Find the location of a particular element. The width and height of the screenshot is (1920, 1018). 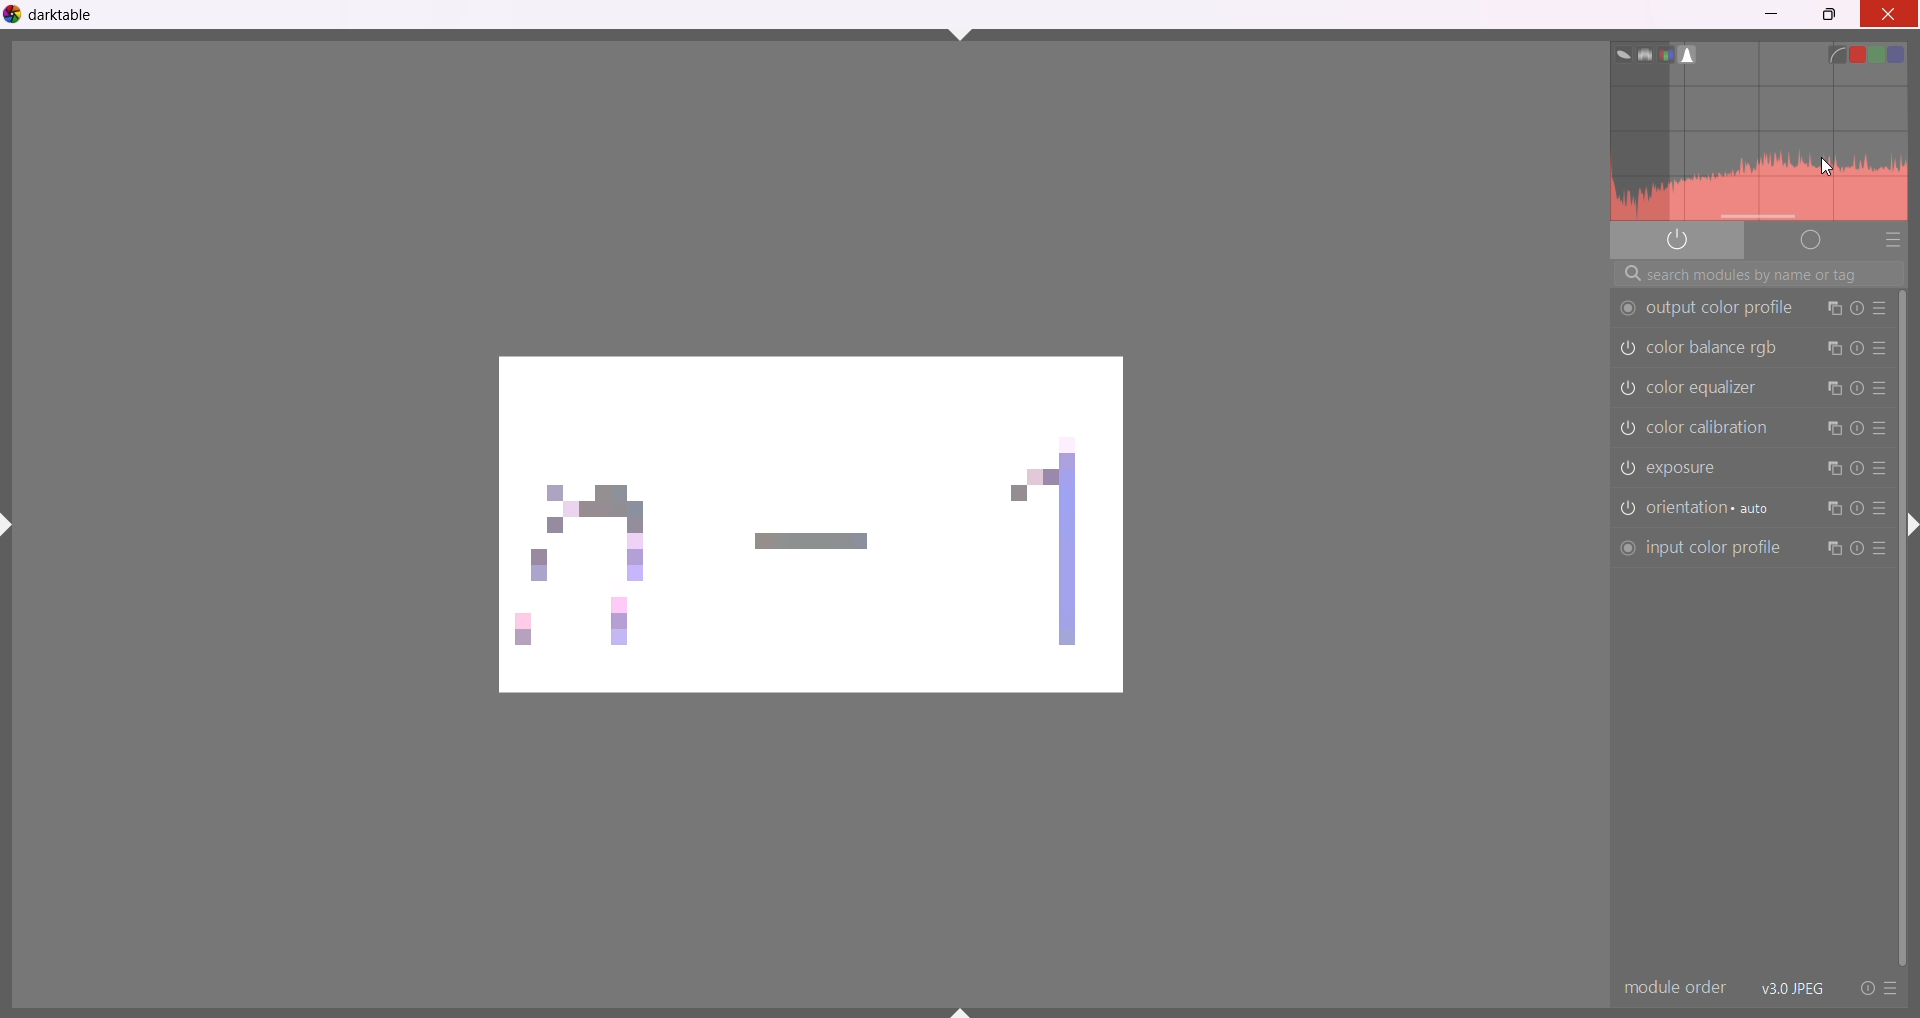

color balance rgb switched off is located at coordinates (1626, 352).